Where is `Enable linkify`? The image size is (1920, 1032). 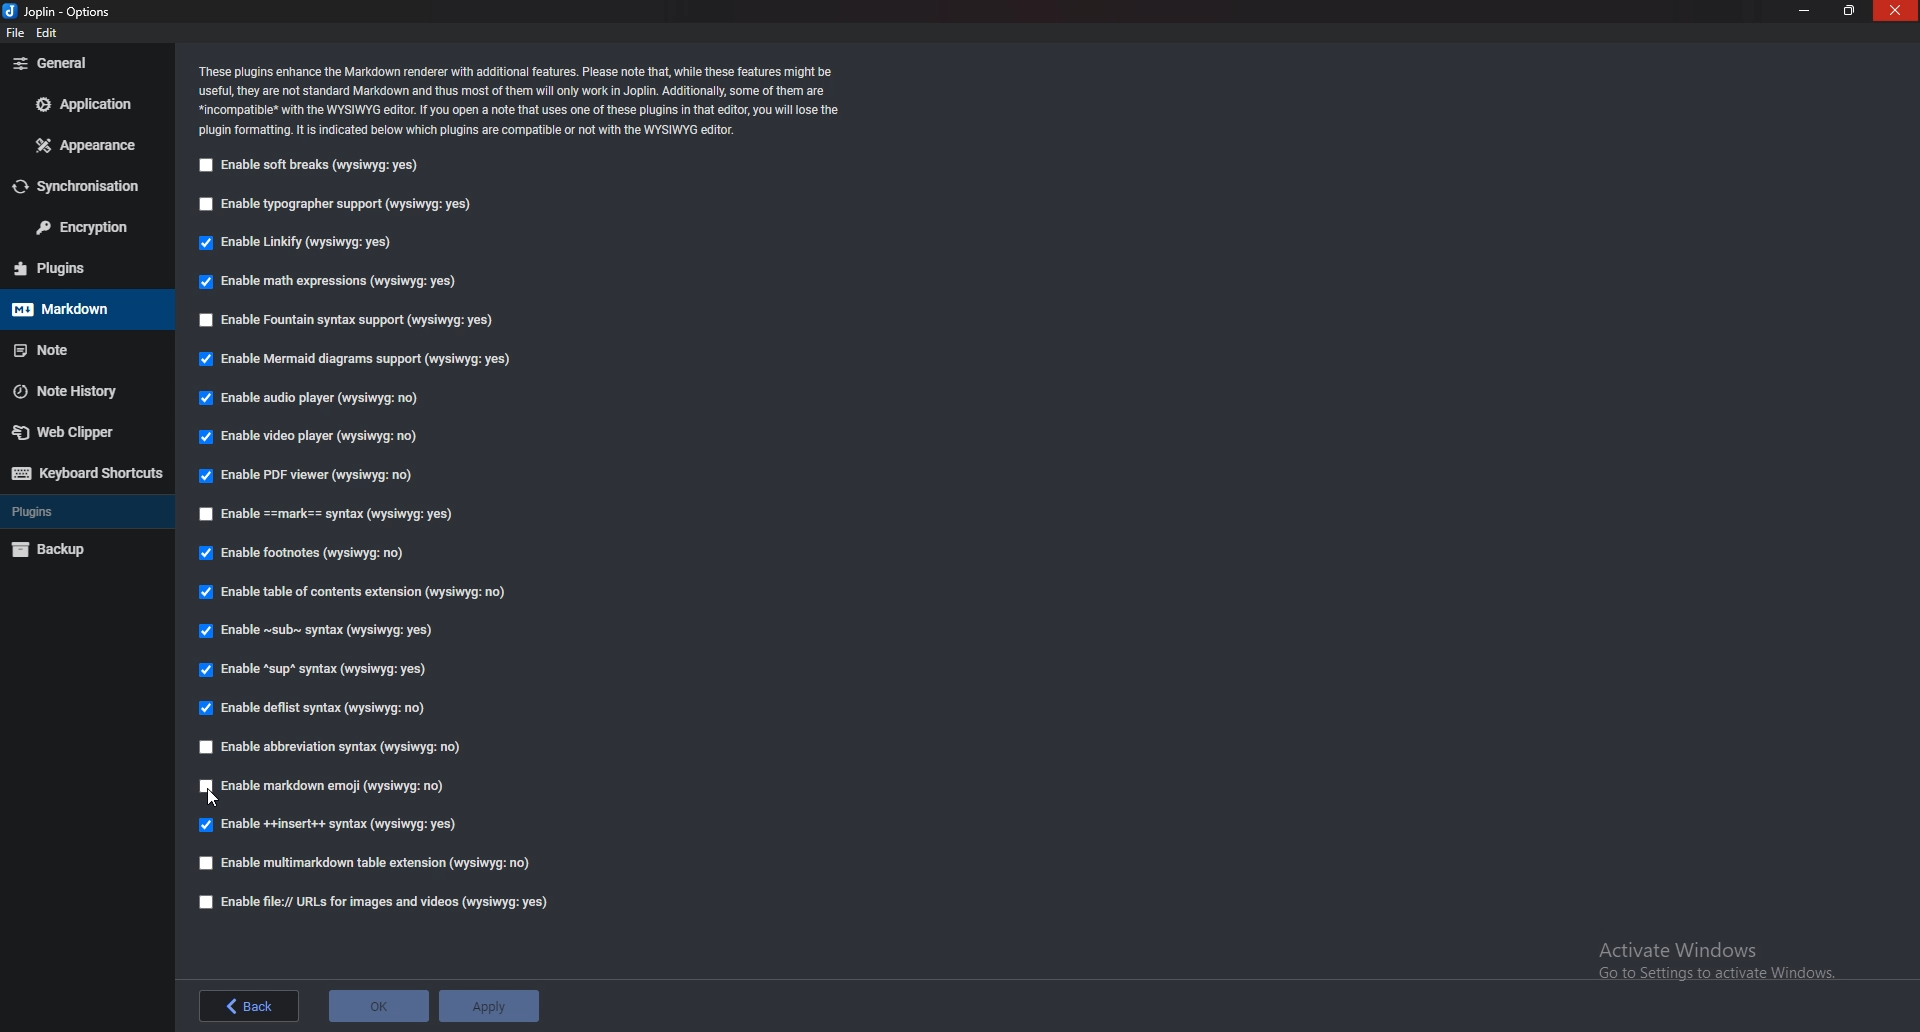 Enable linkify is located at coordinates (305, 241).